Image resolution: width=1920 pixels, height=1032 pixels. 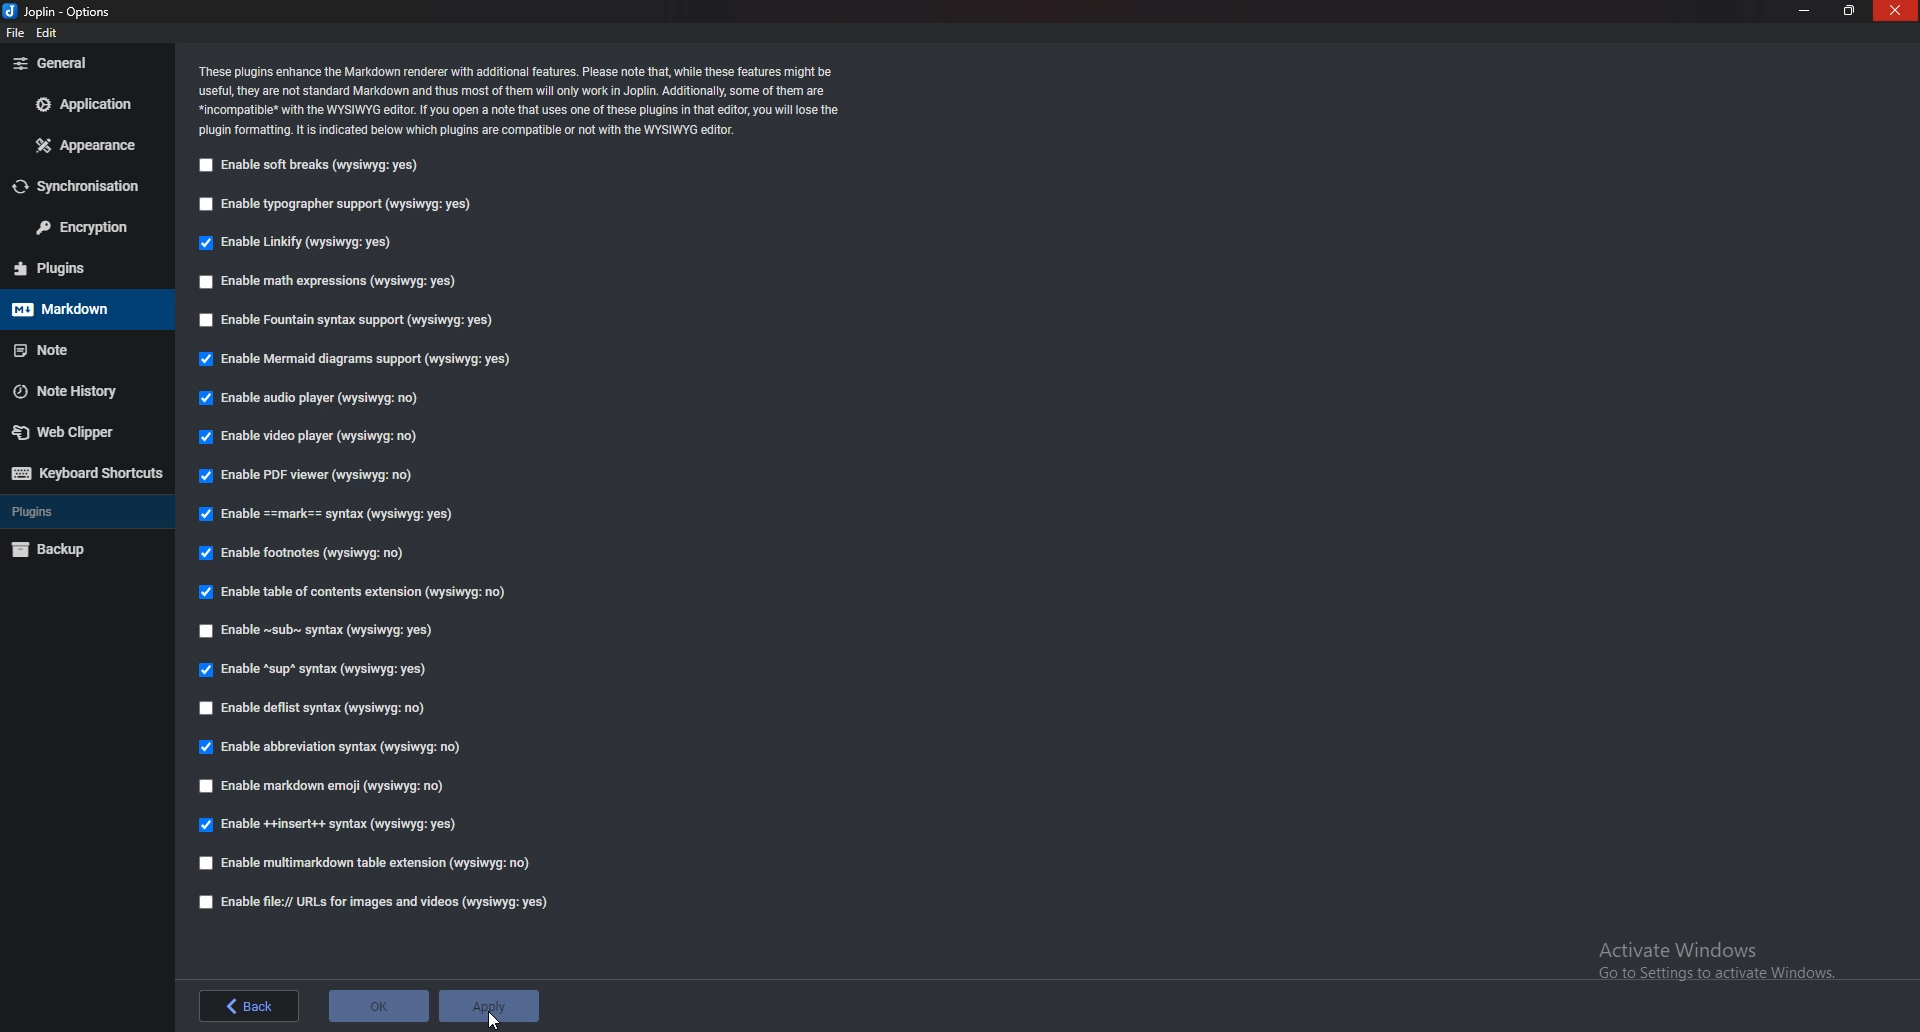 What do you see at coordinates (83, 512) in the screenshot?
I see `Plugins` at bounding box center [83, 512].